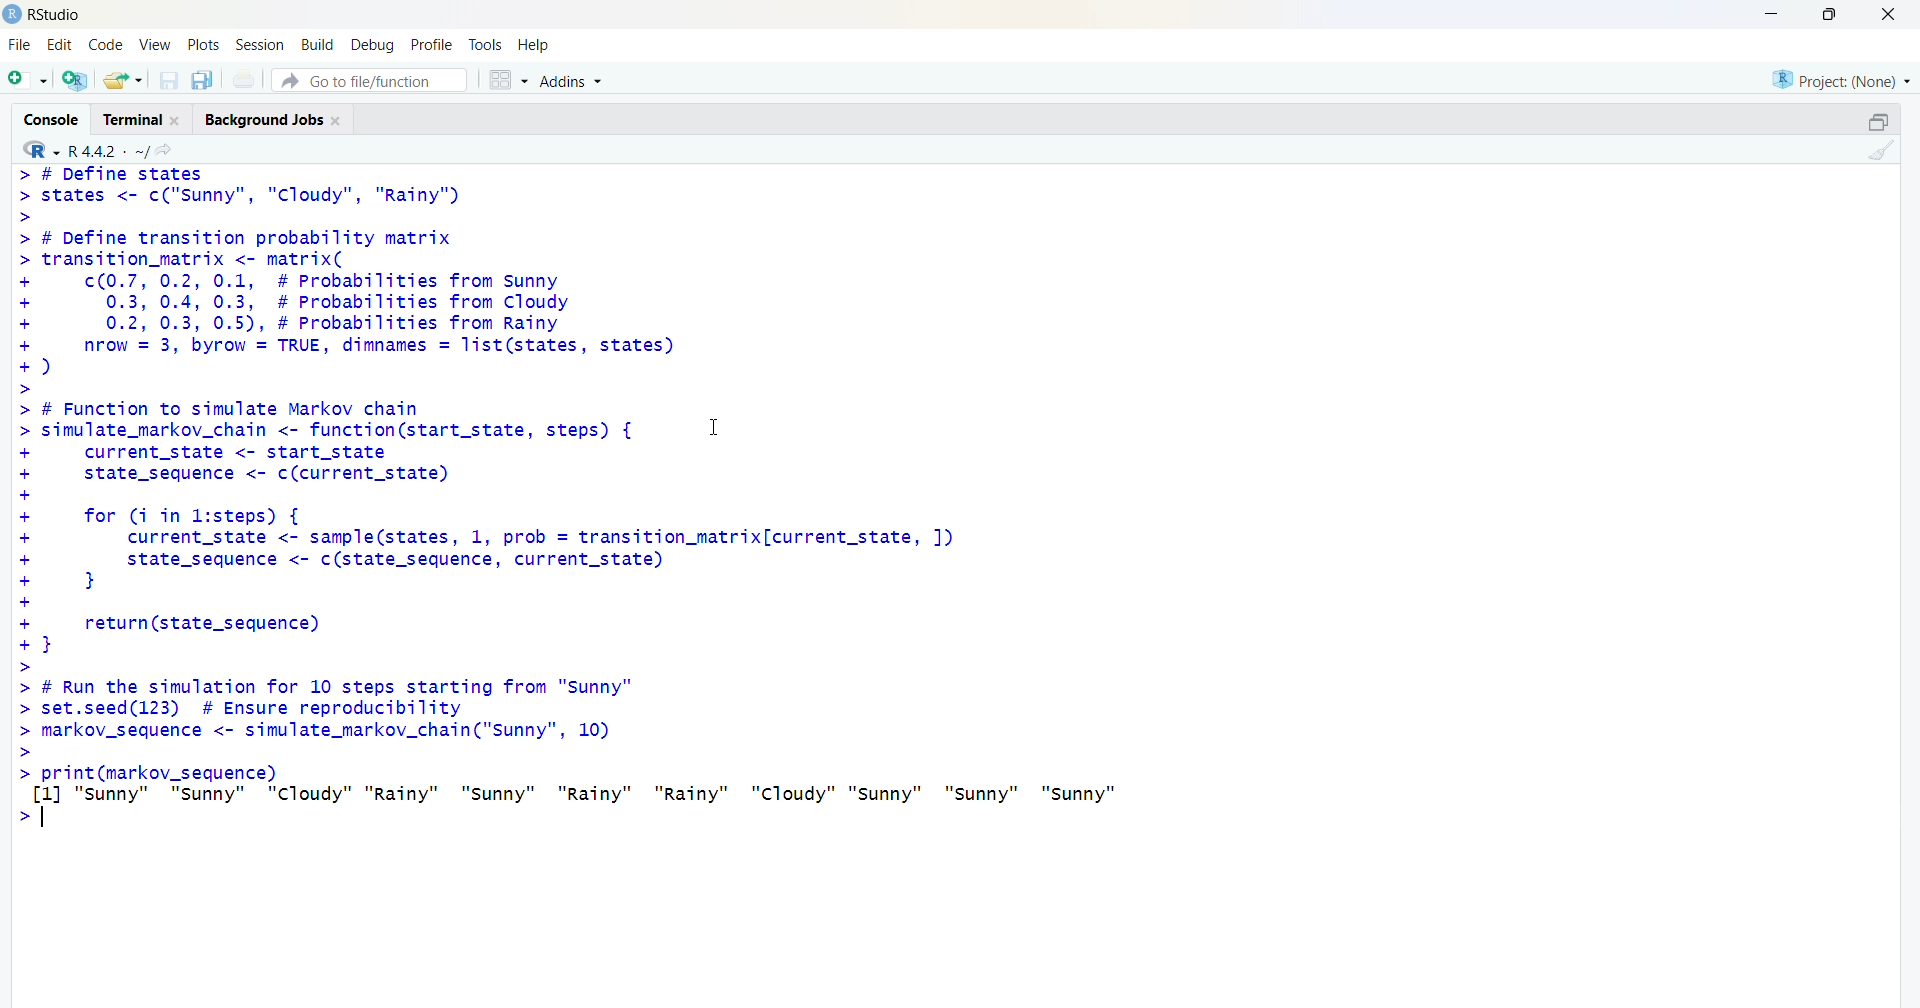 Image resolution: width=1920 pixels, height=1008 pixels. I want to click on workspace panes, so click(507, 82).